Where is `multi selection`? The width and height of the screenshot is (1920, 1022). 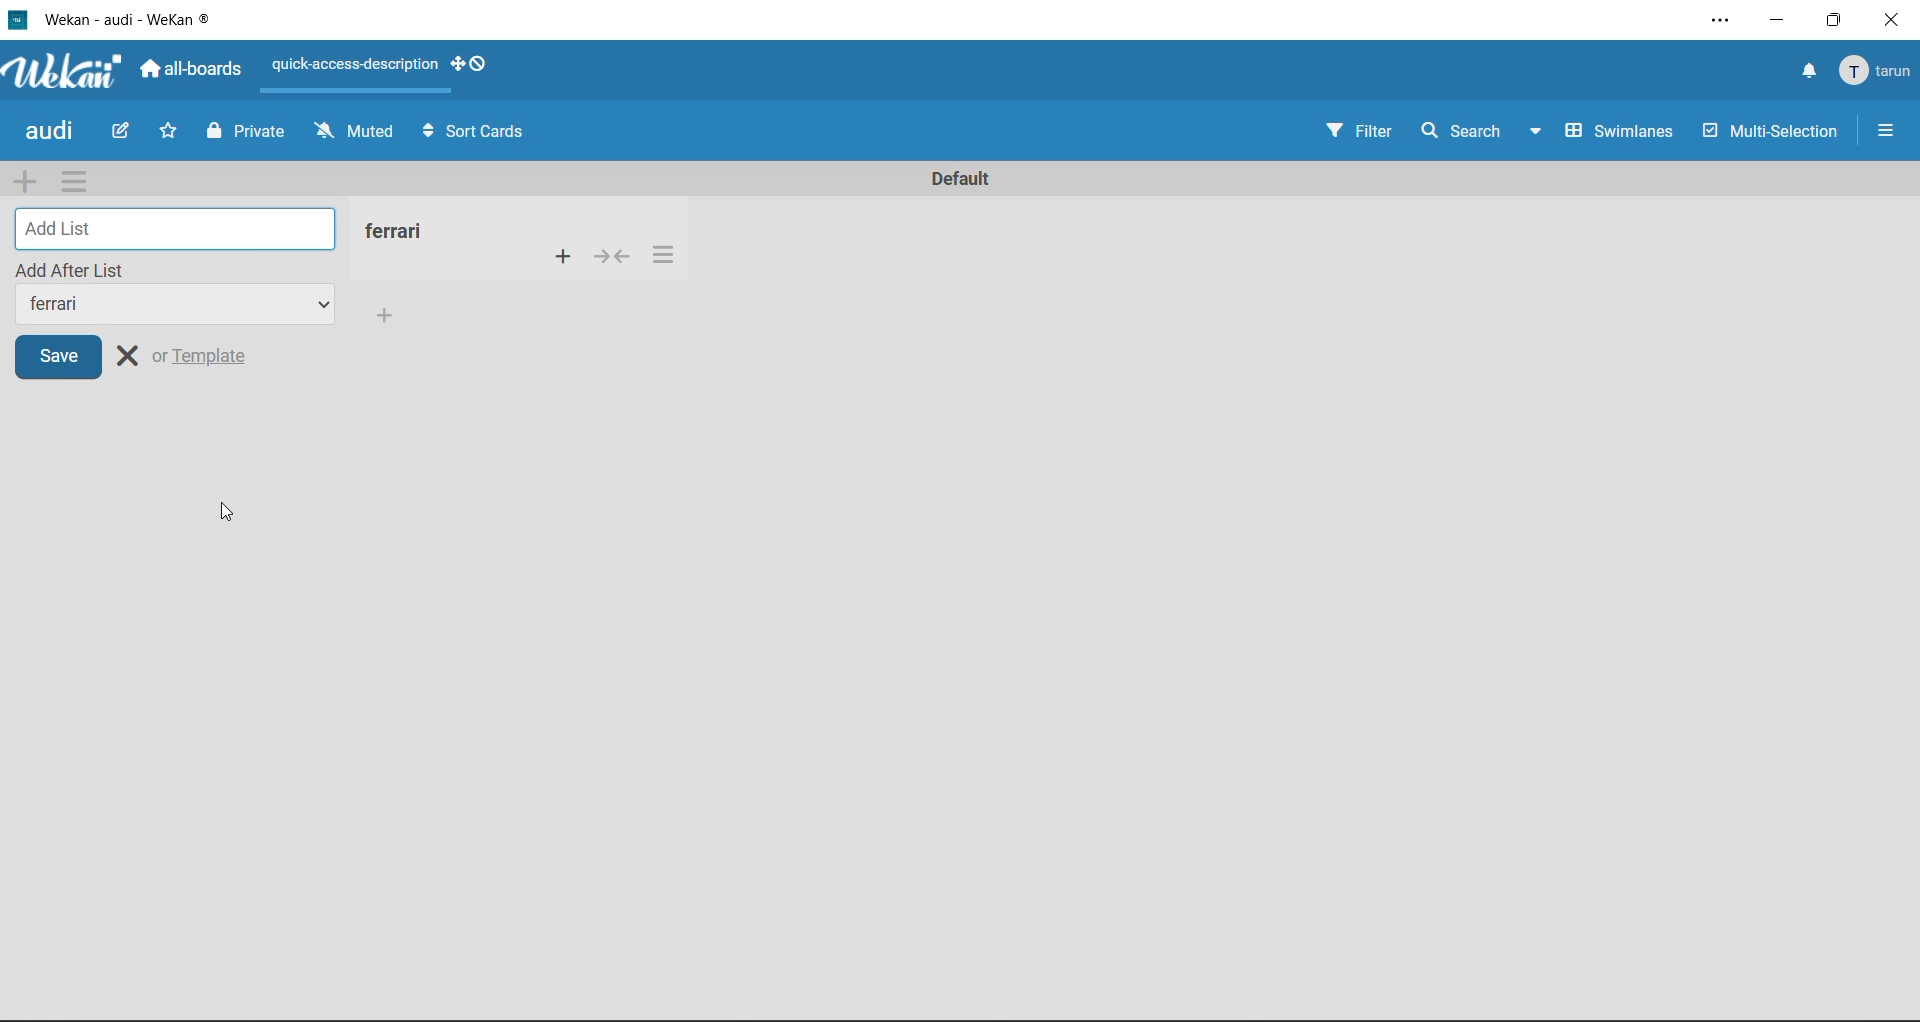
multi selection is located at coordinates (1768, 131).